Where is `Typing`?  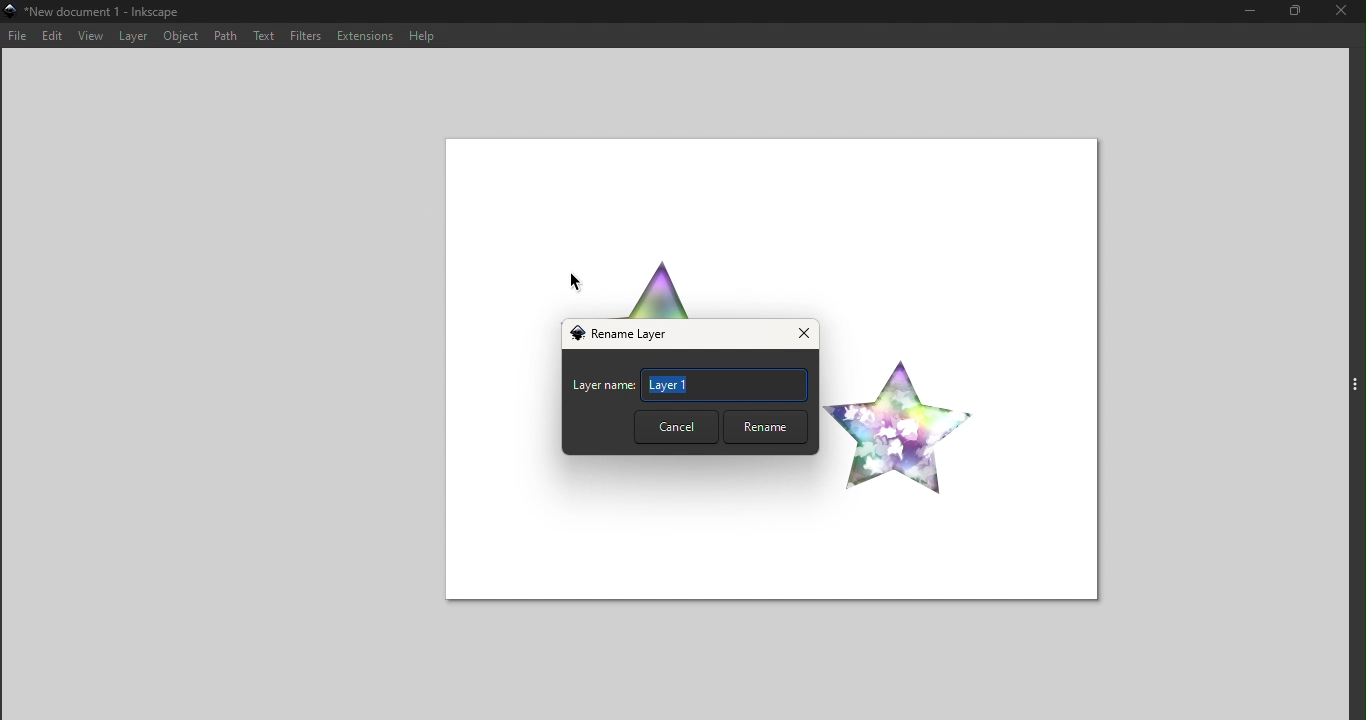
Typing is located at coordinates (725, 385).